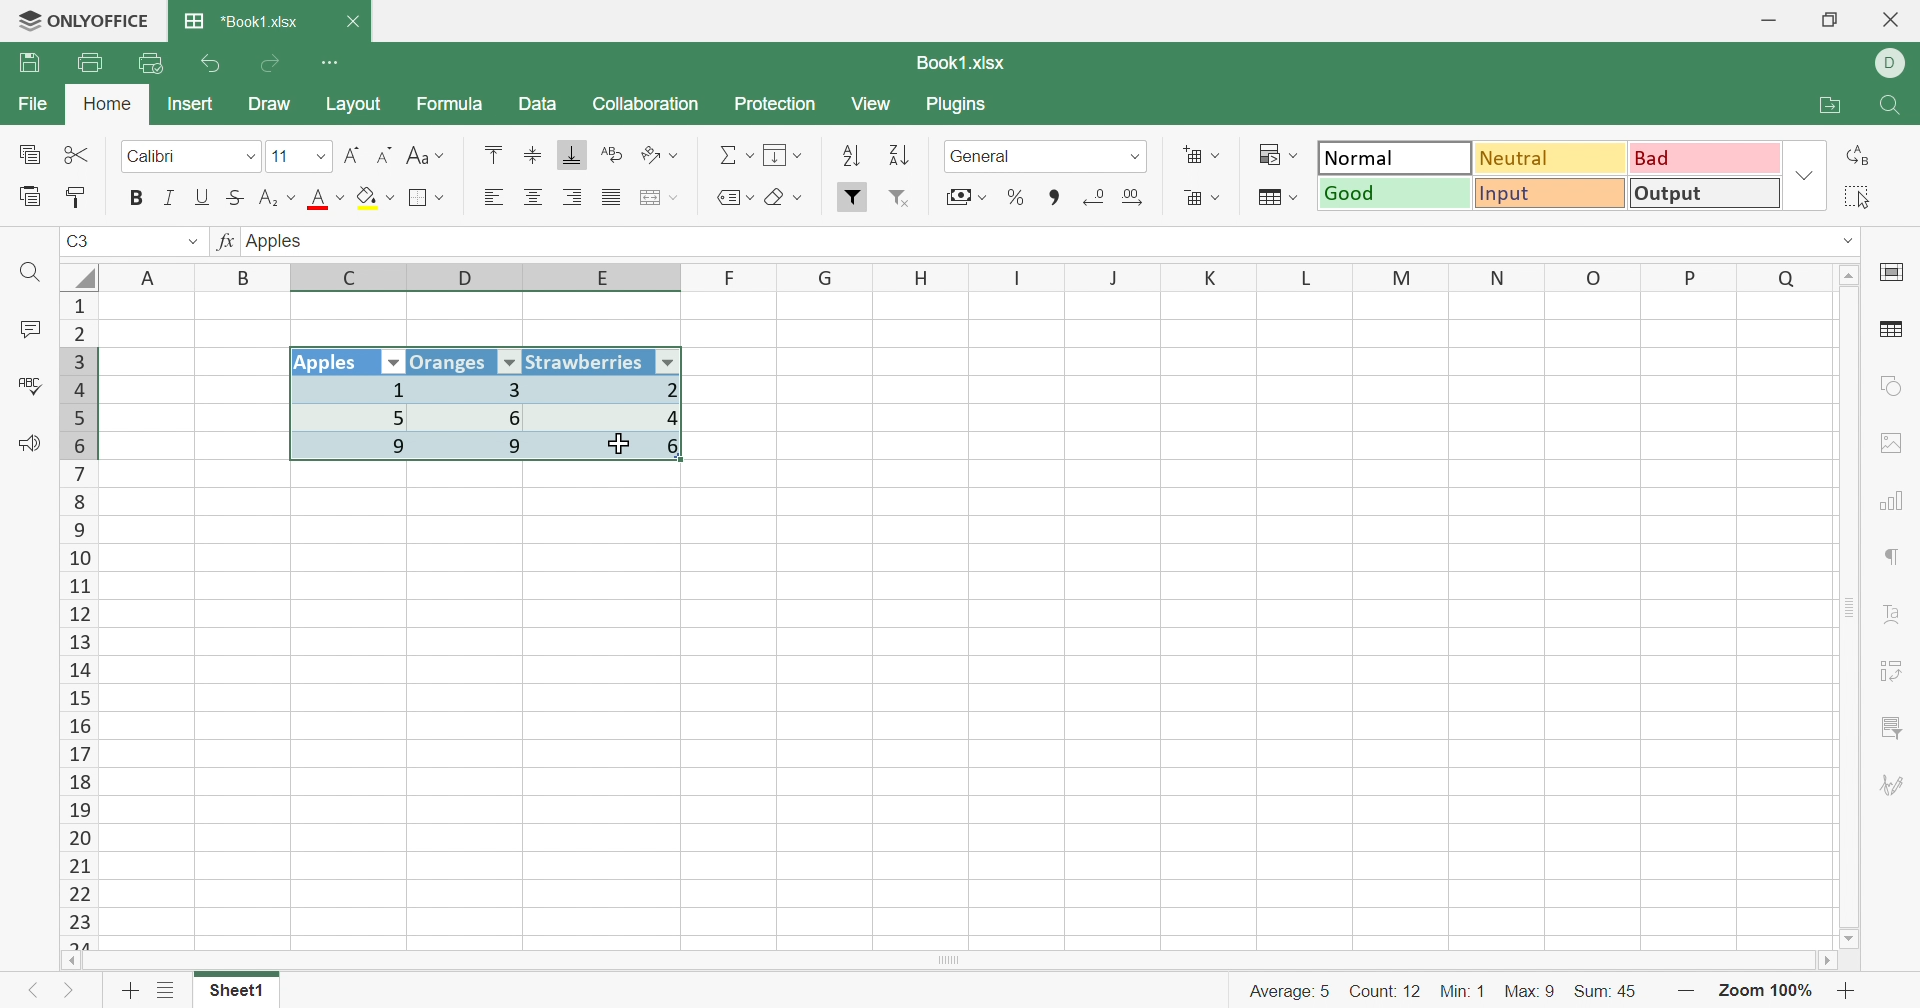  Describe the element at coordinates (1766, 990) in the screenshot. I see `Zoom 100%` at that location.